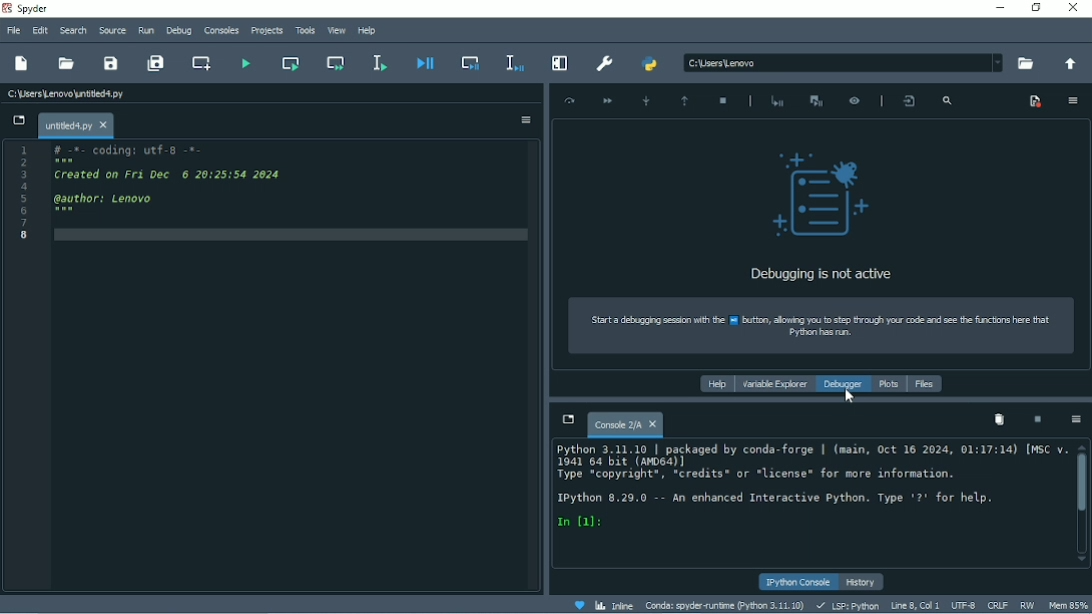 This screenshot has height=614, width=1092. What do you see at coordinates (647, 100) in the screenshot?
I see `Step into function or method` at bounding box center [647, 100].